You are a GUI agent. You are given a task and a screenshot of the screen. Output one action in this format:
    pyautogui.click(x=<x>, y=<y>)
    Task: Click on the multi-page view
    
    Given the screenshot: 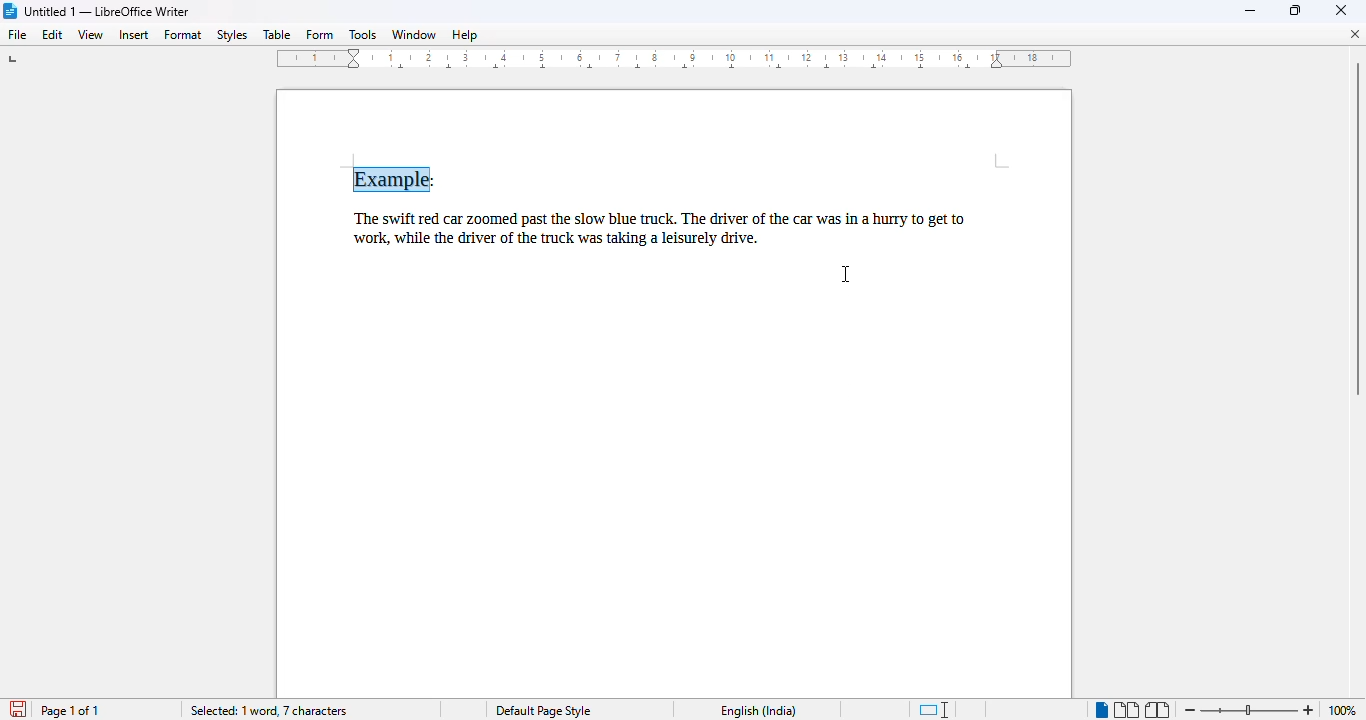 What is the action you would take?
    pyautogui.click(x=1126, y=710)
    